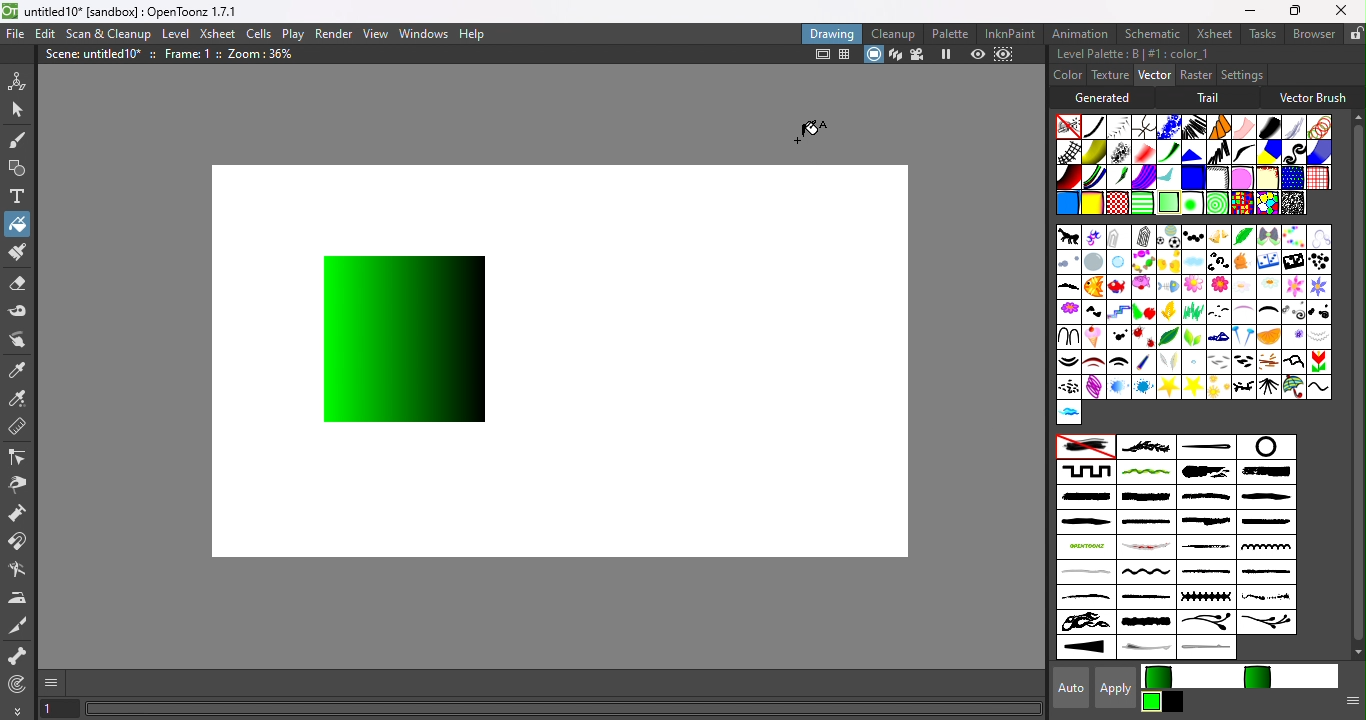 The width and height of the screenshot is (1366, 720). I want to click on feet, so click(1094, 313).